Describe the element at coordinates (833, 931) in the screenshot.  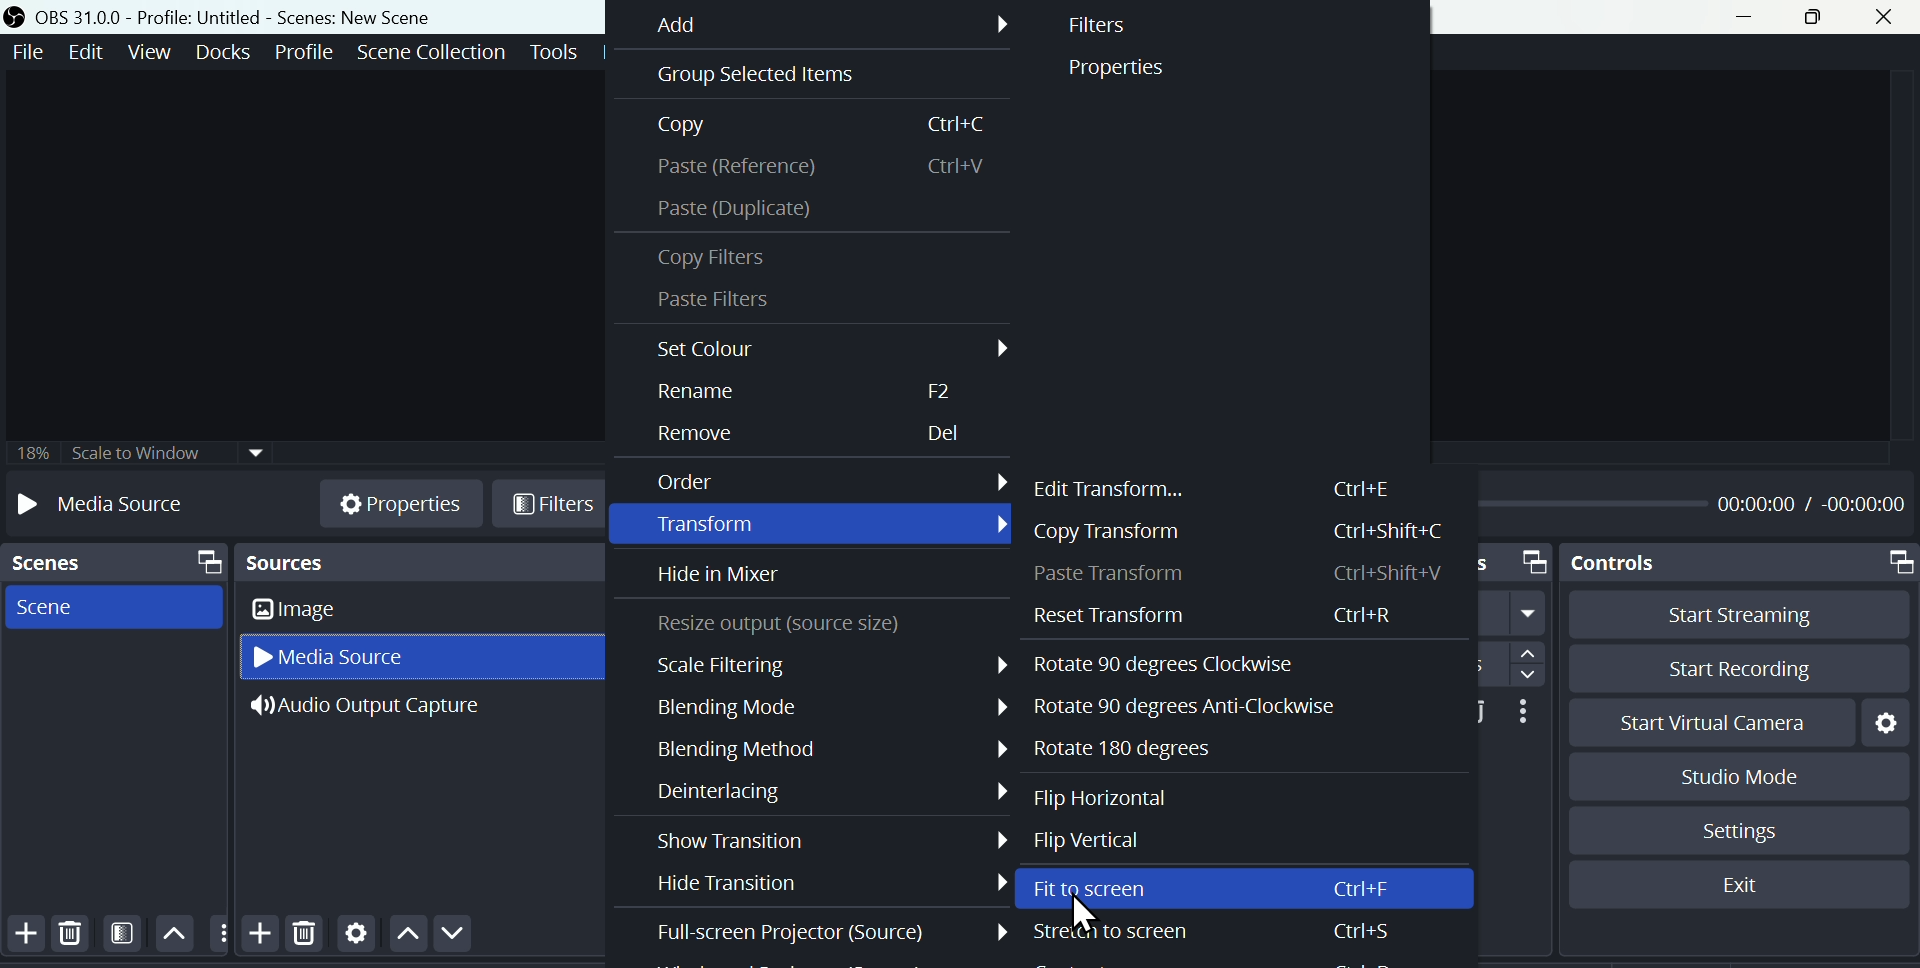
I see `Full screen projector source` at that location.